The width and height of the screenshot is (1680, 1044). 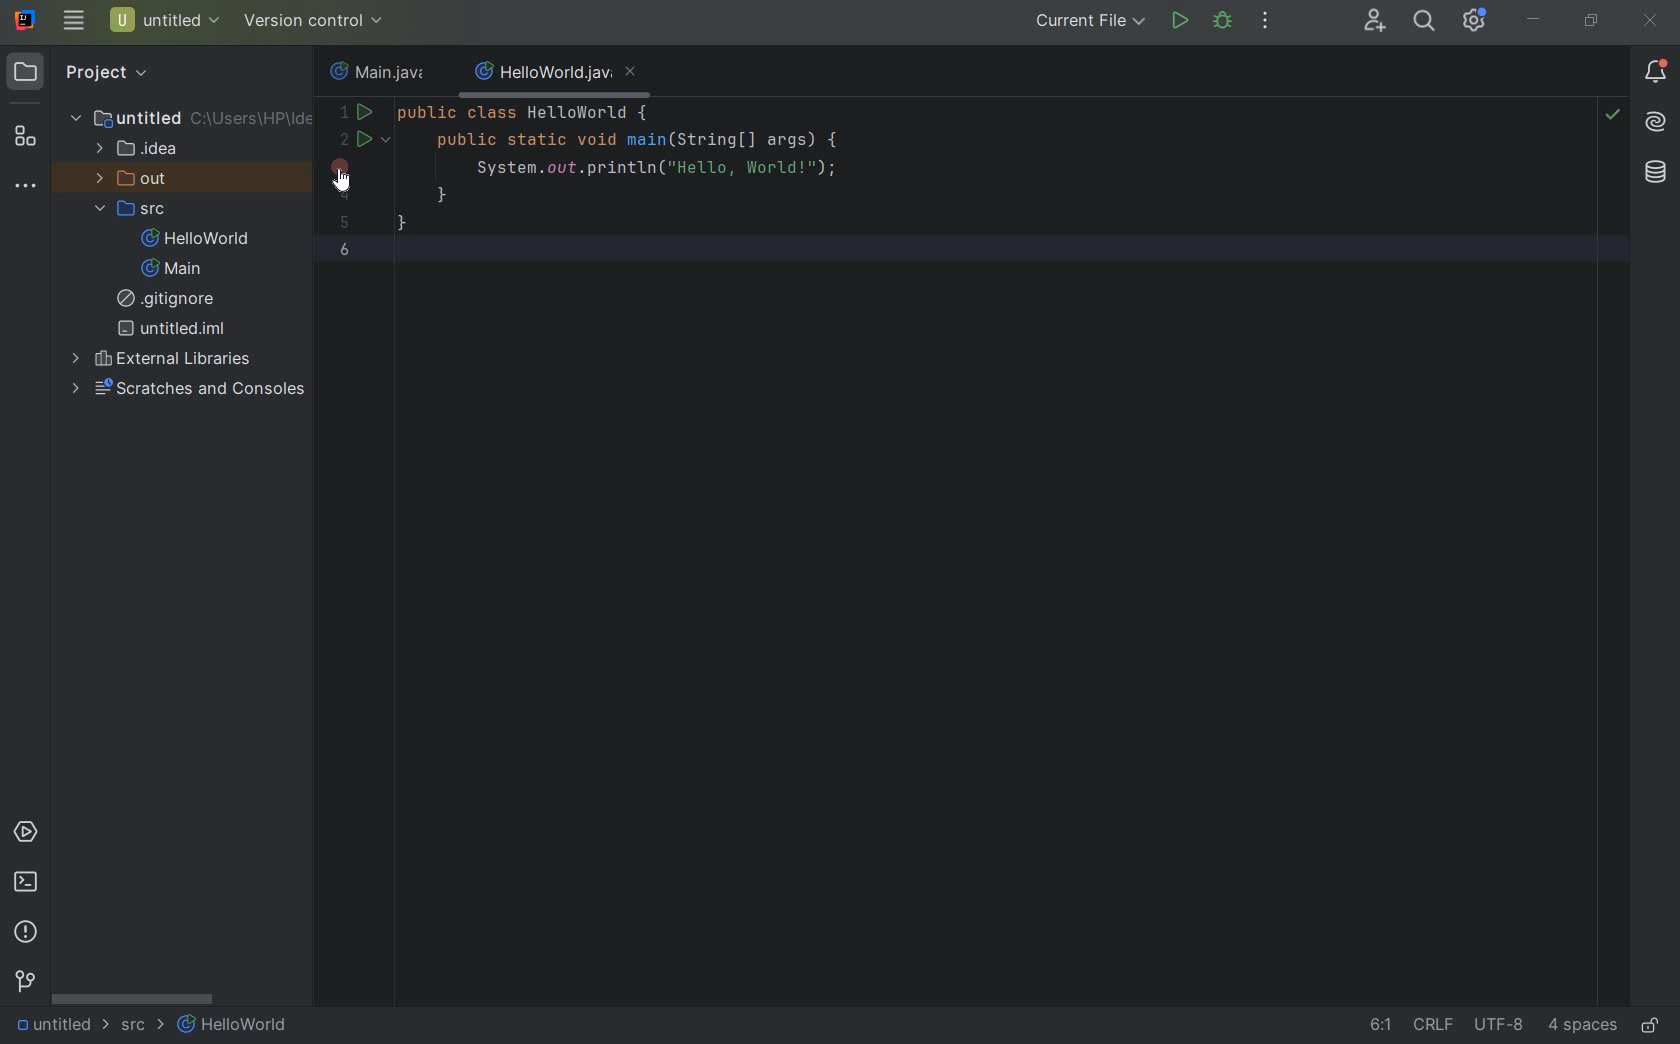 What do you see at coordinates (1375, 1028) in the screenshot?
I see `go to line` at bounding box center [1375, 1028].